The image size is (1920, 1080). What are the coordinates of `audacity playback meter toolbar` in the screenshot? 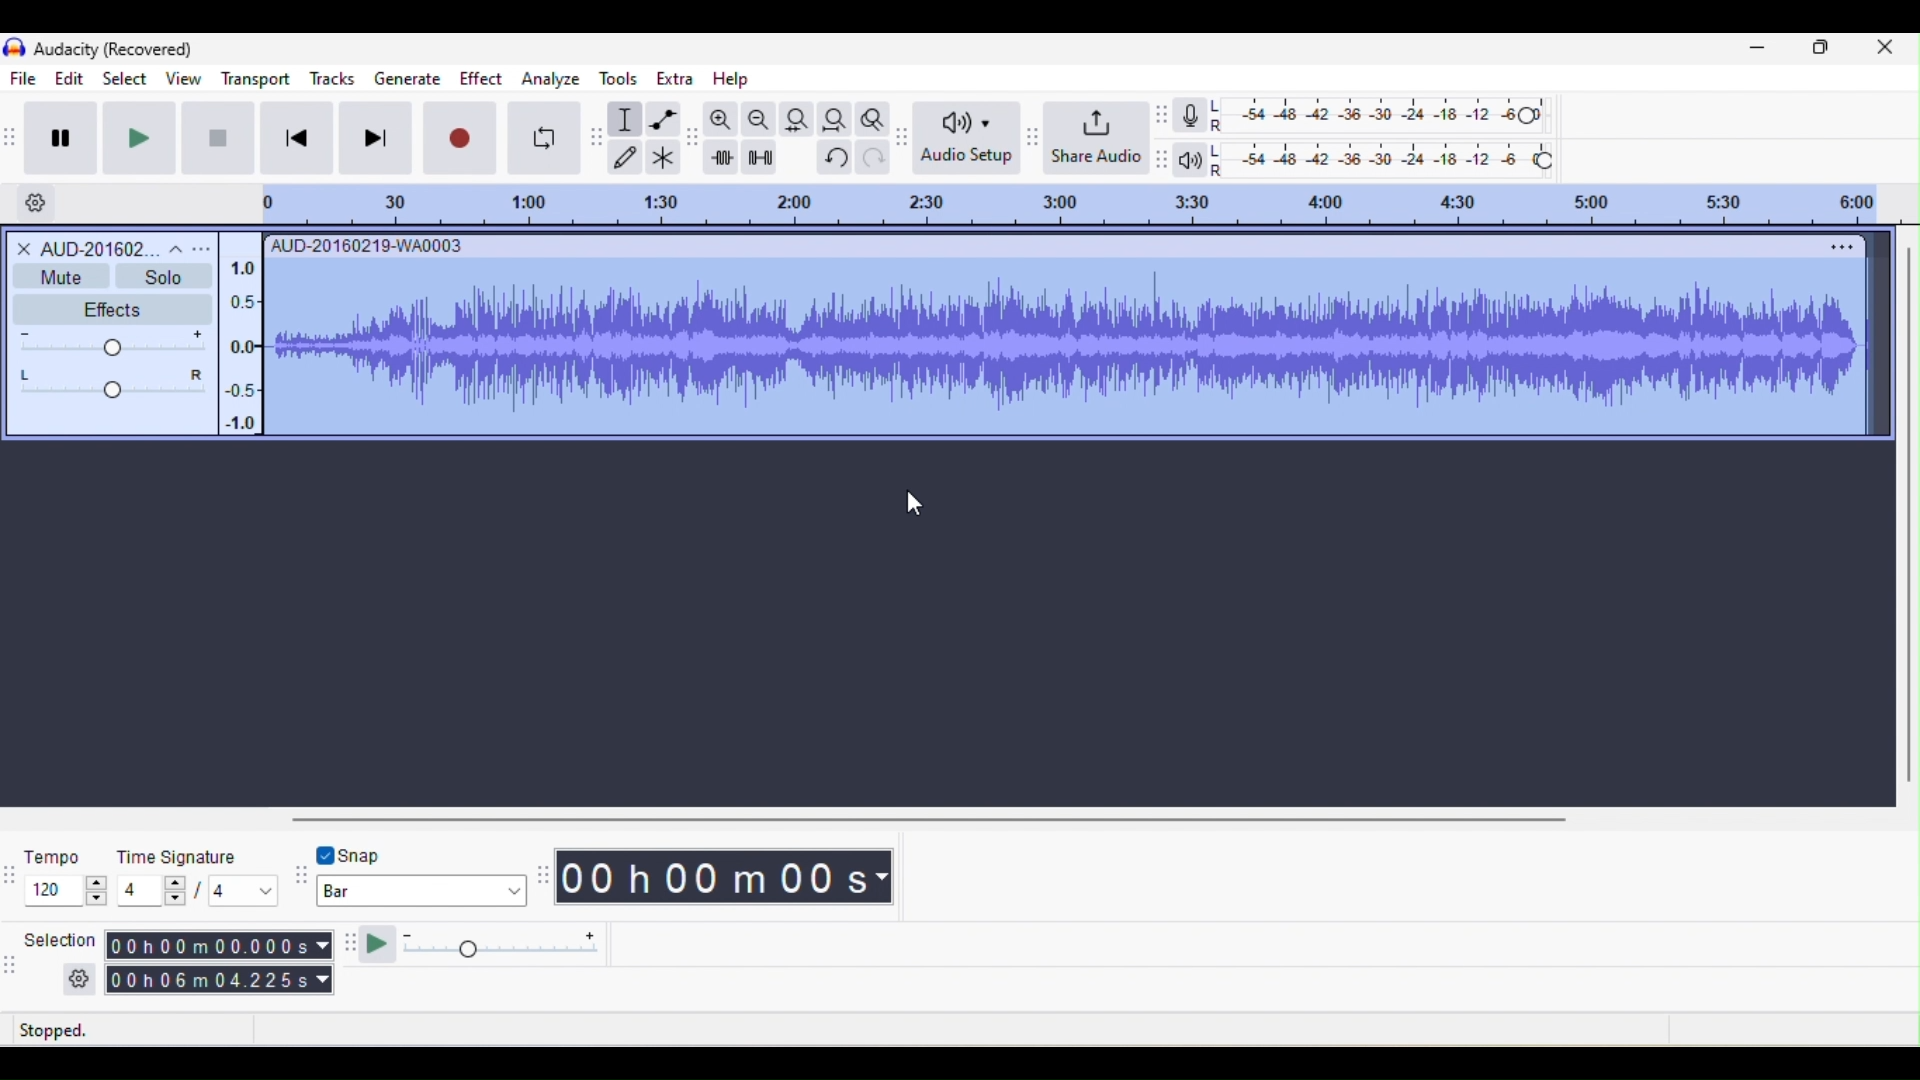 It's located at (1166, 157).